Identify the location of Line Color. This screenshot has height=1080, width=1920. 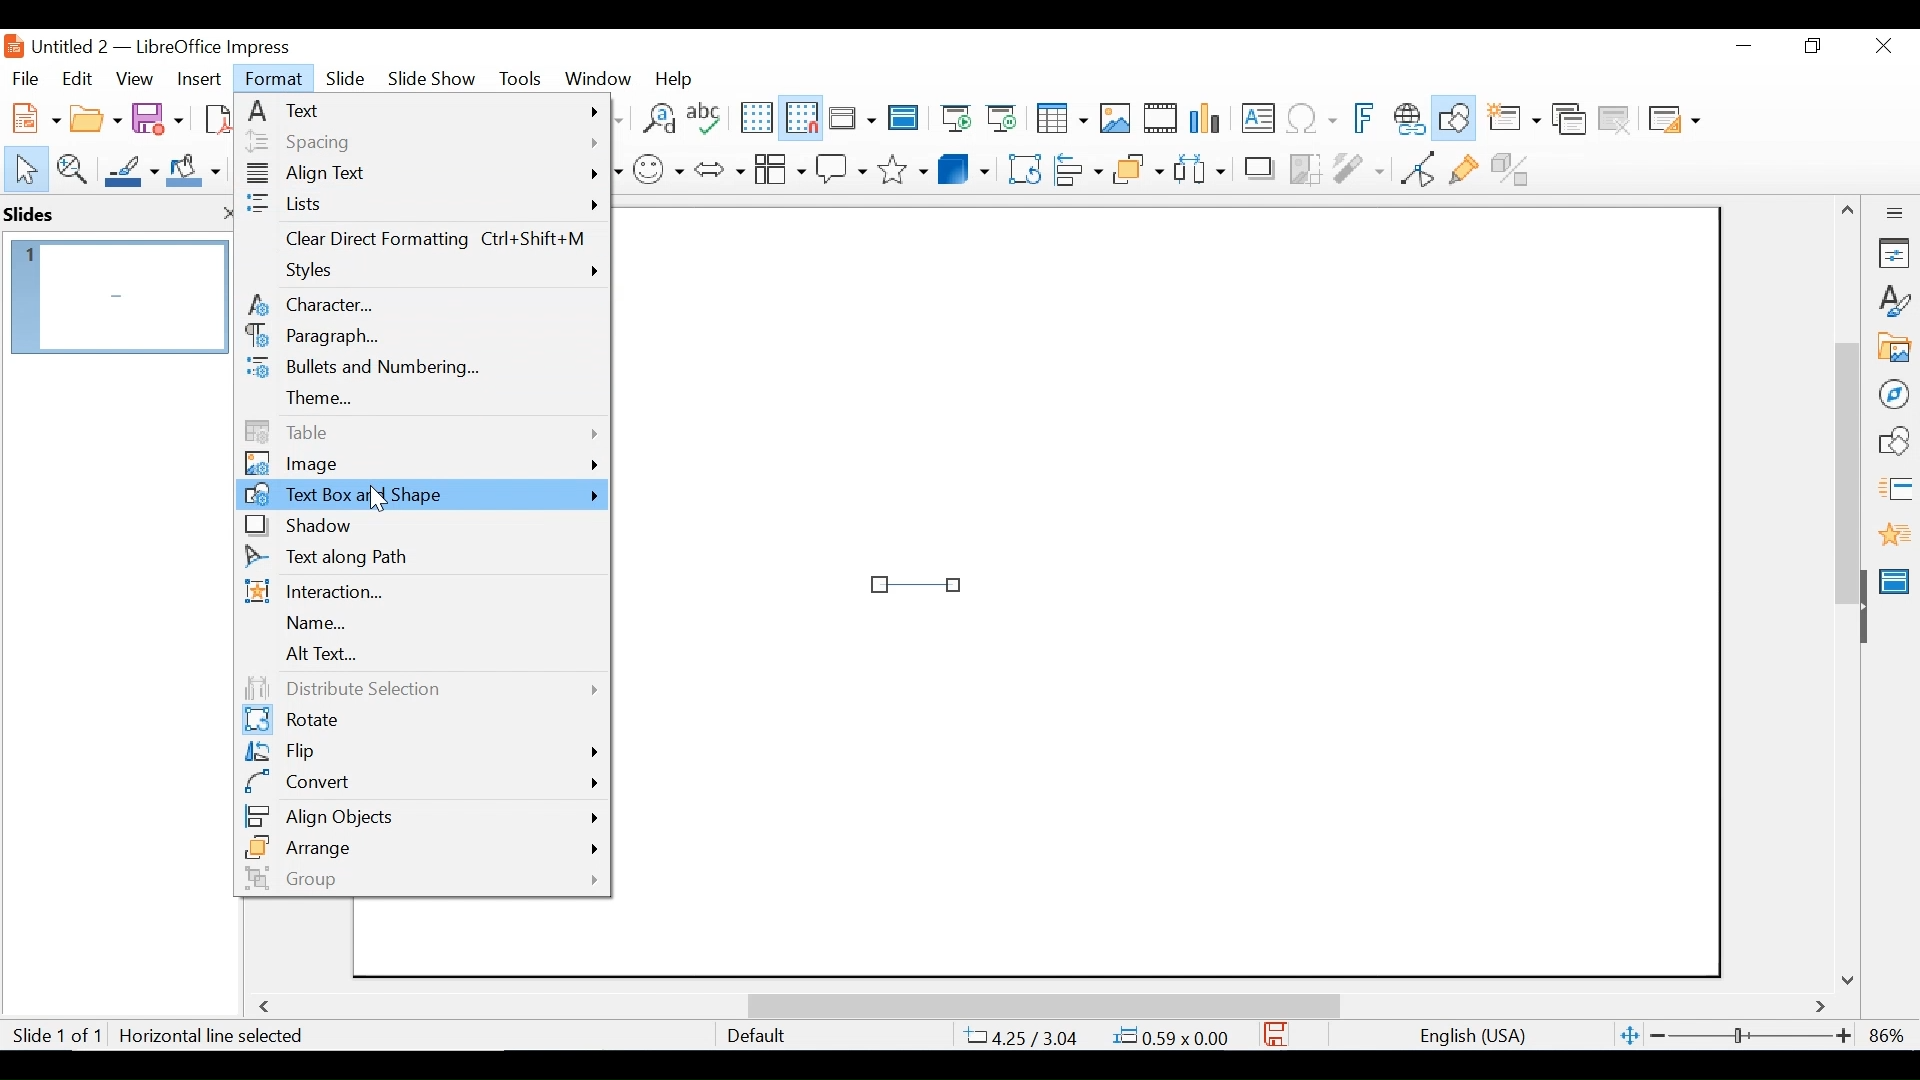
(129, 170).